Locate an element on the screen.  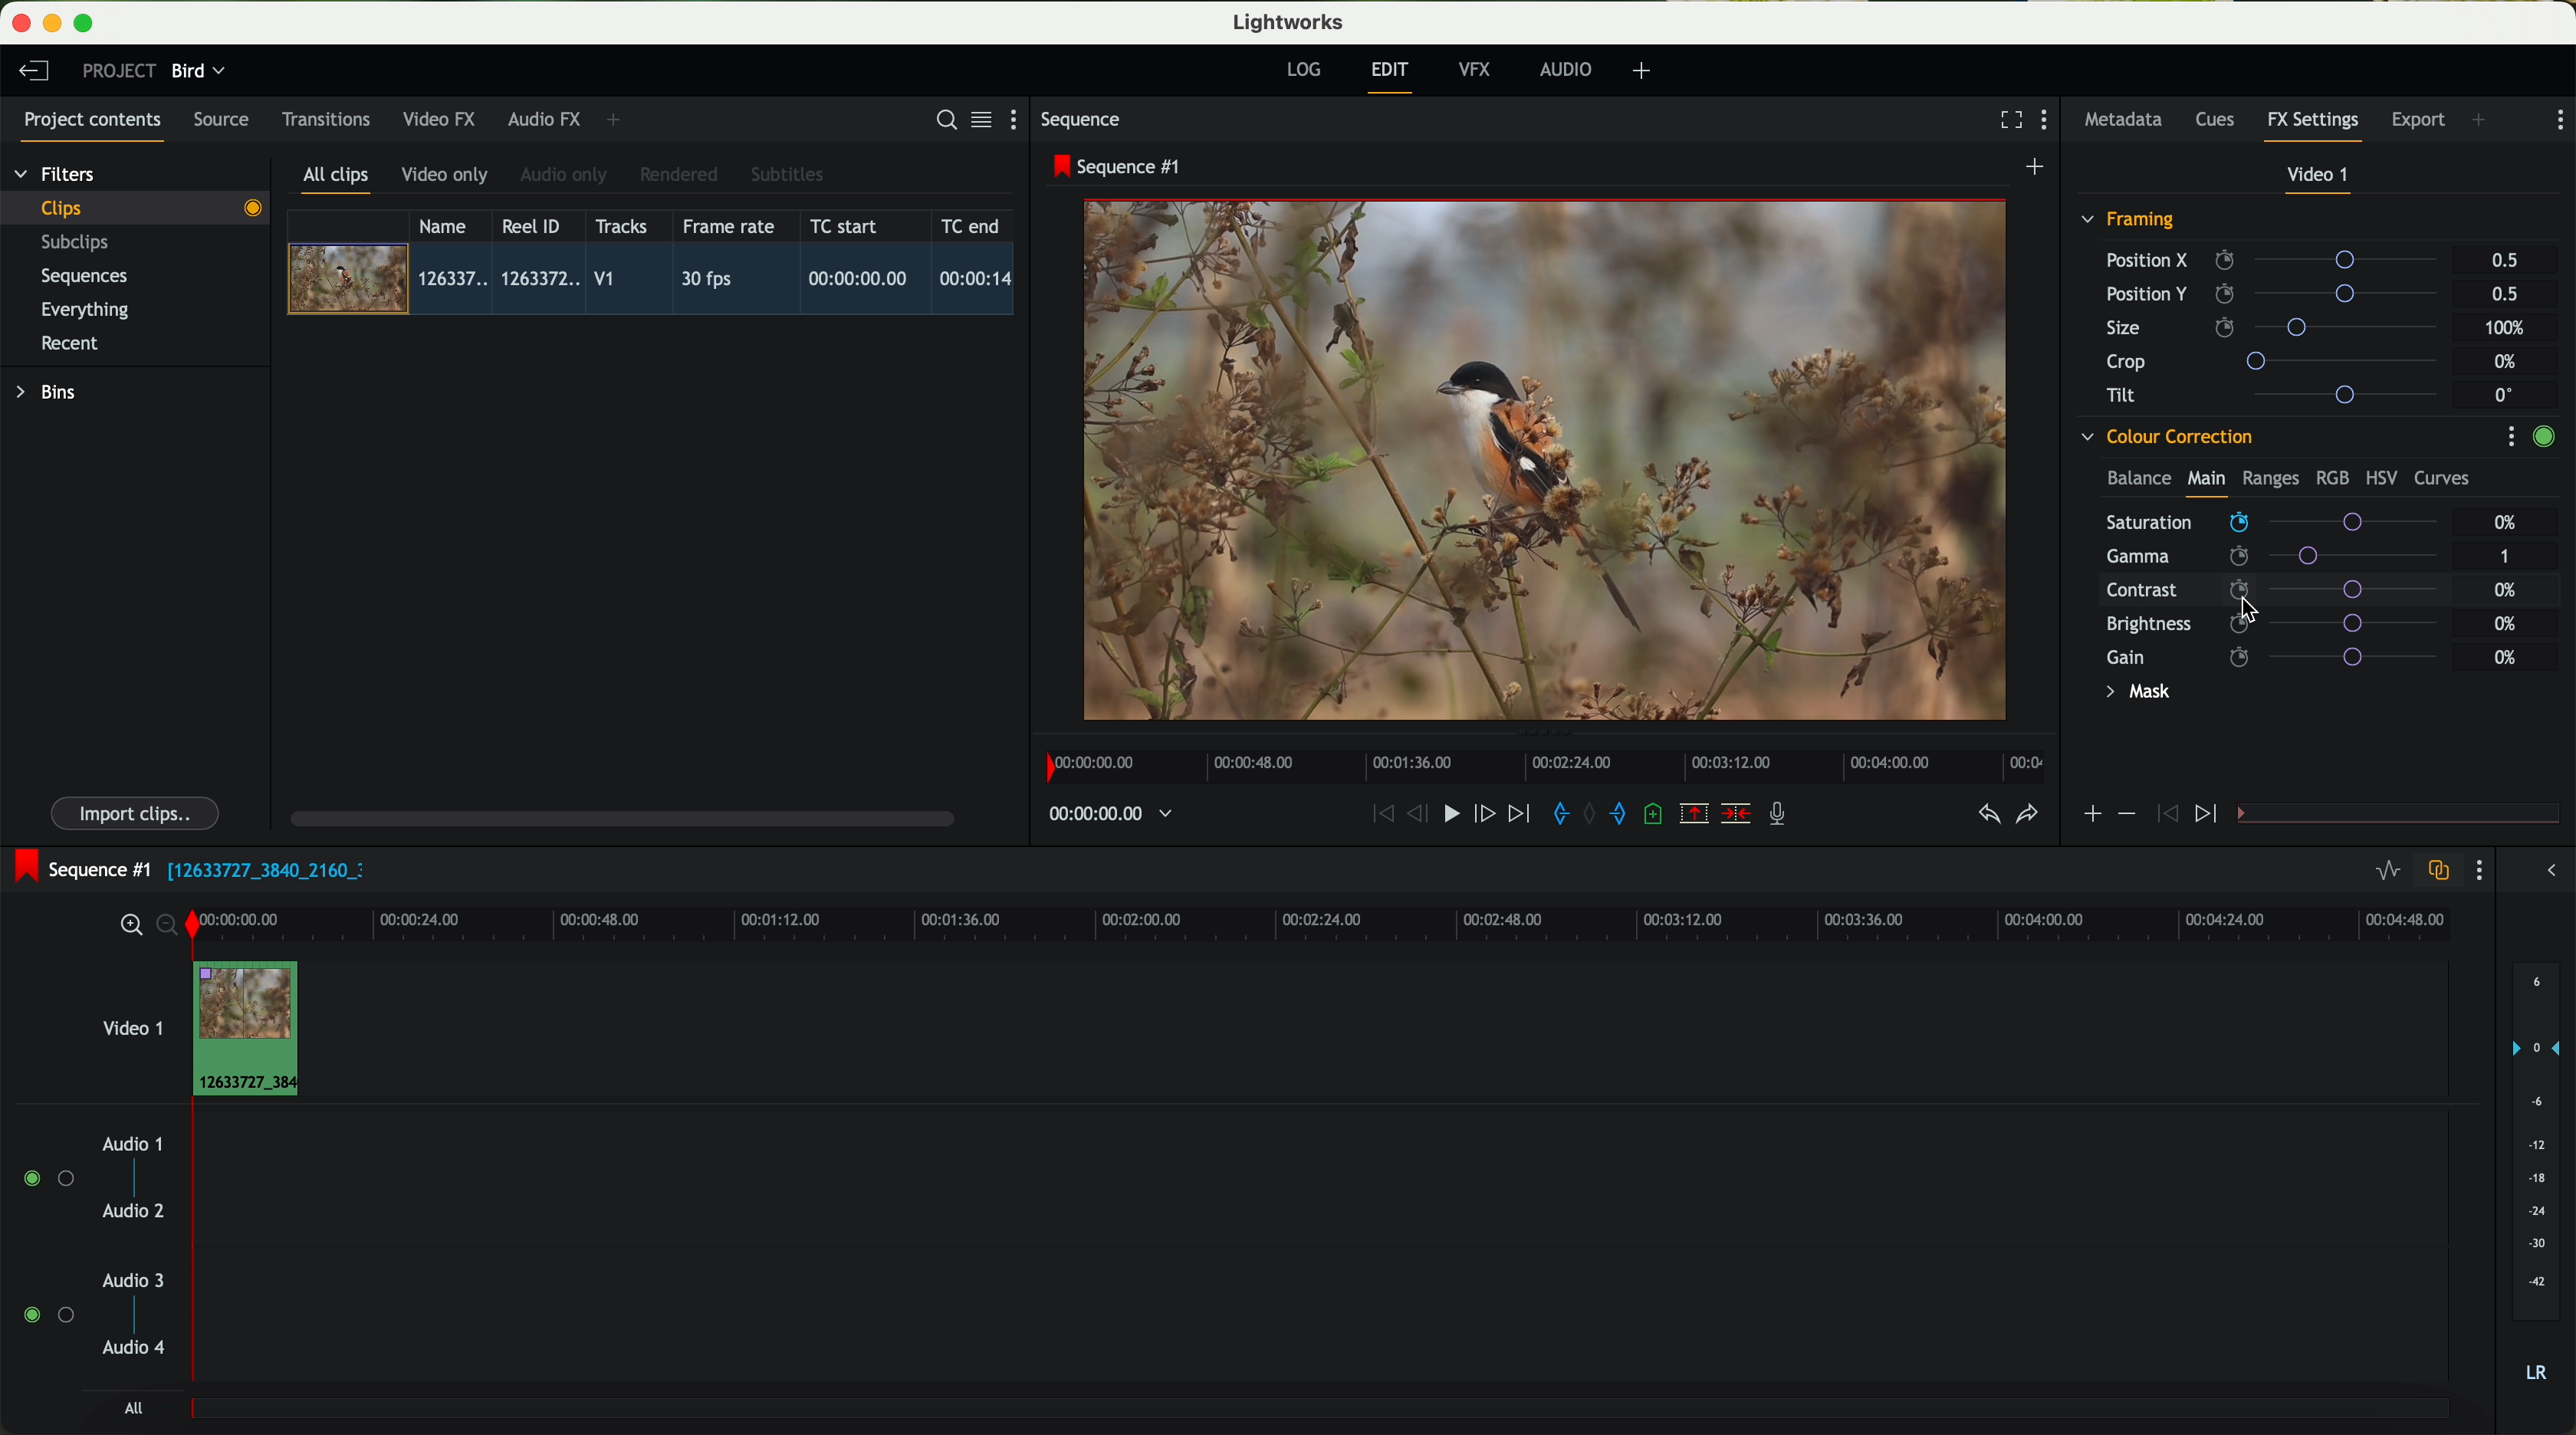
audio 3 is located at coordinates (124, 1279).